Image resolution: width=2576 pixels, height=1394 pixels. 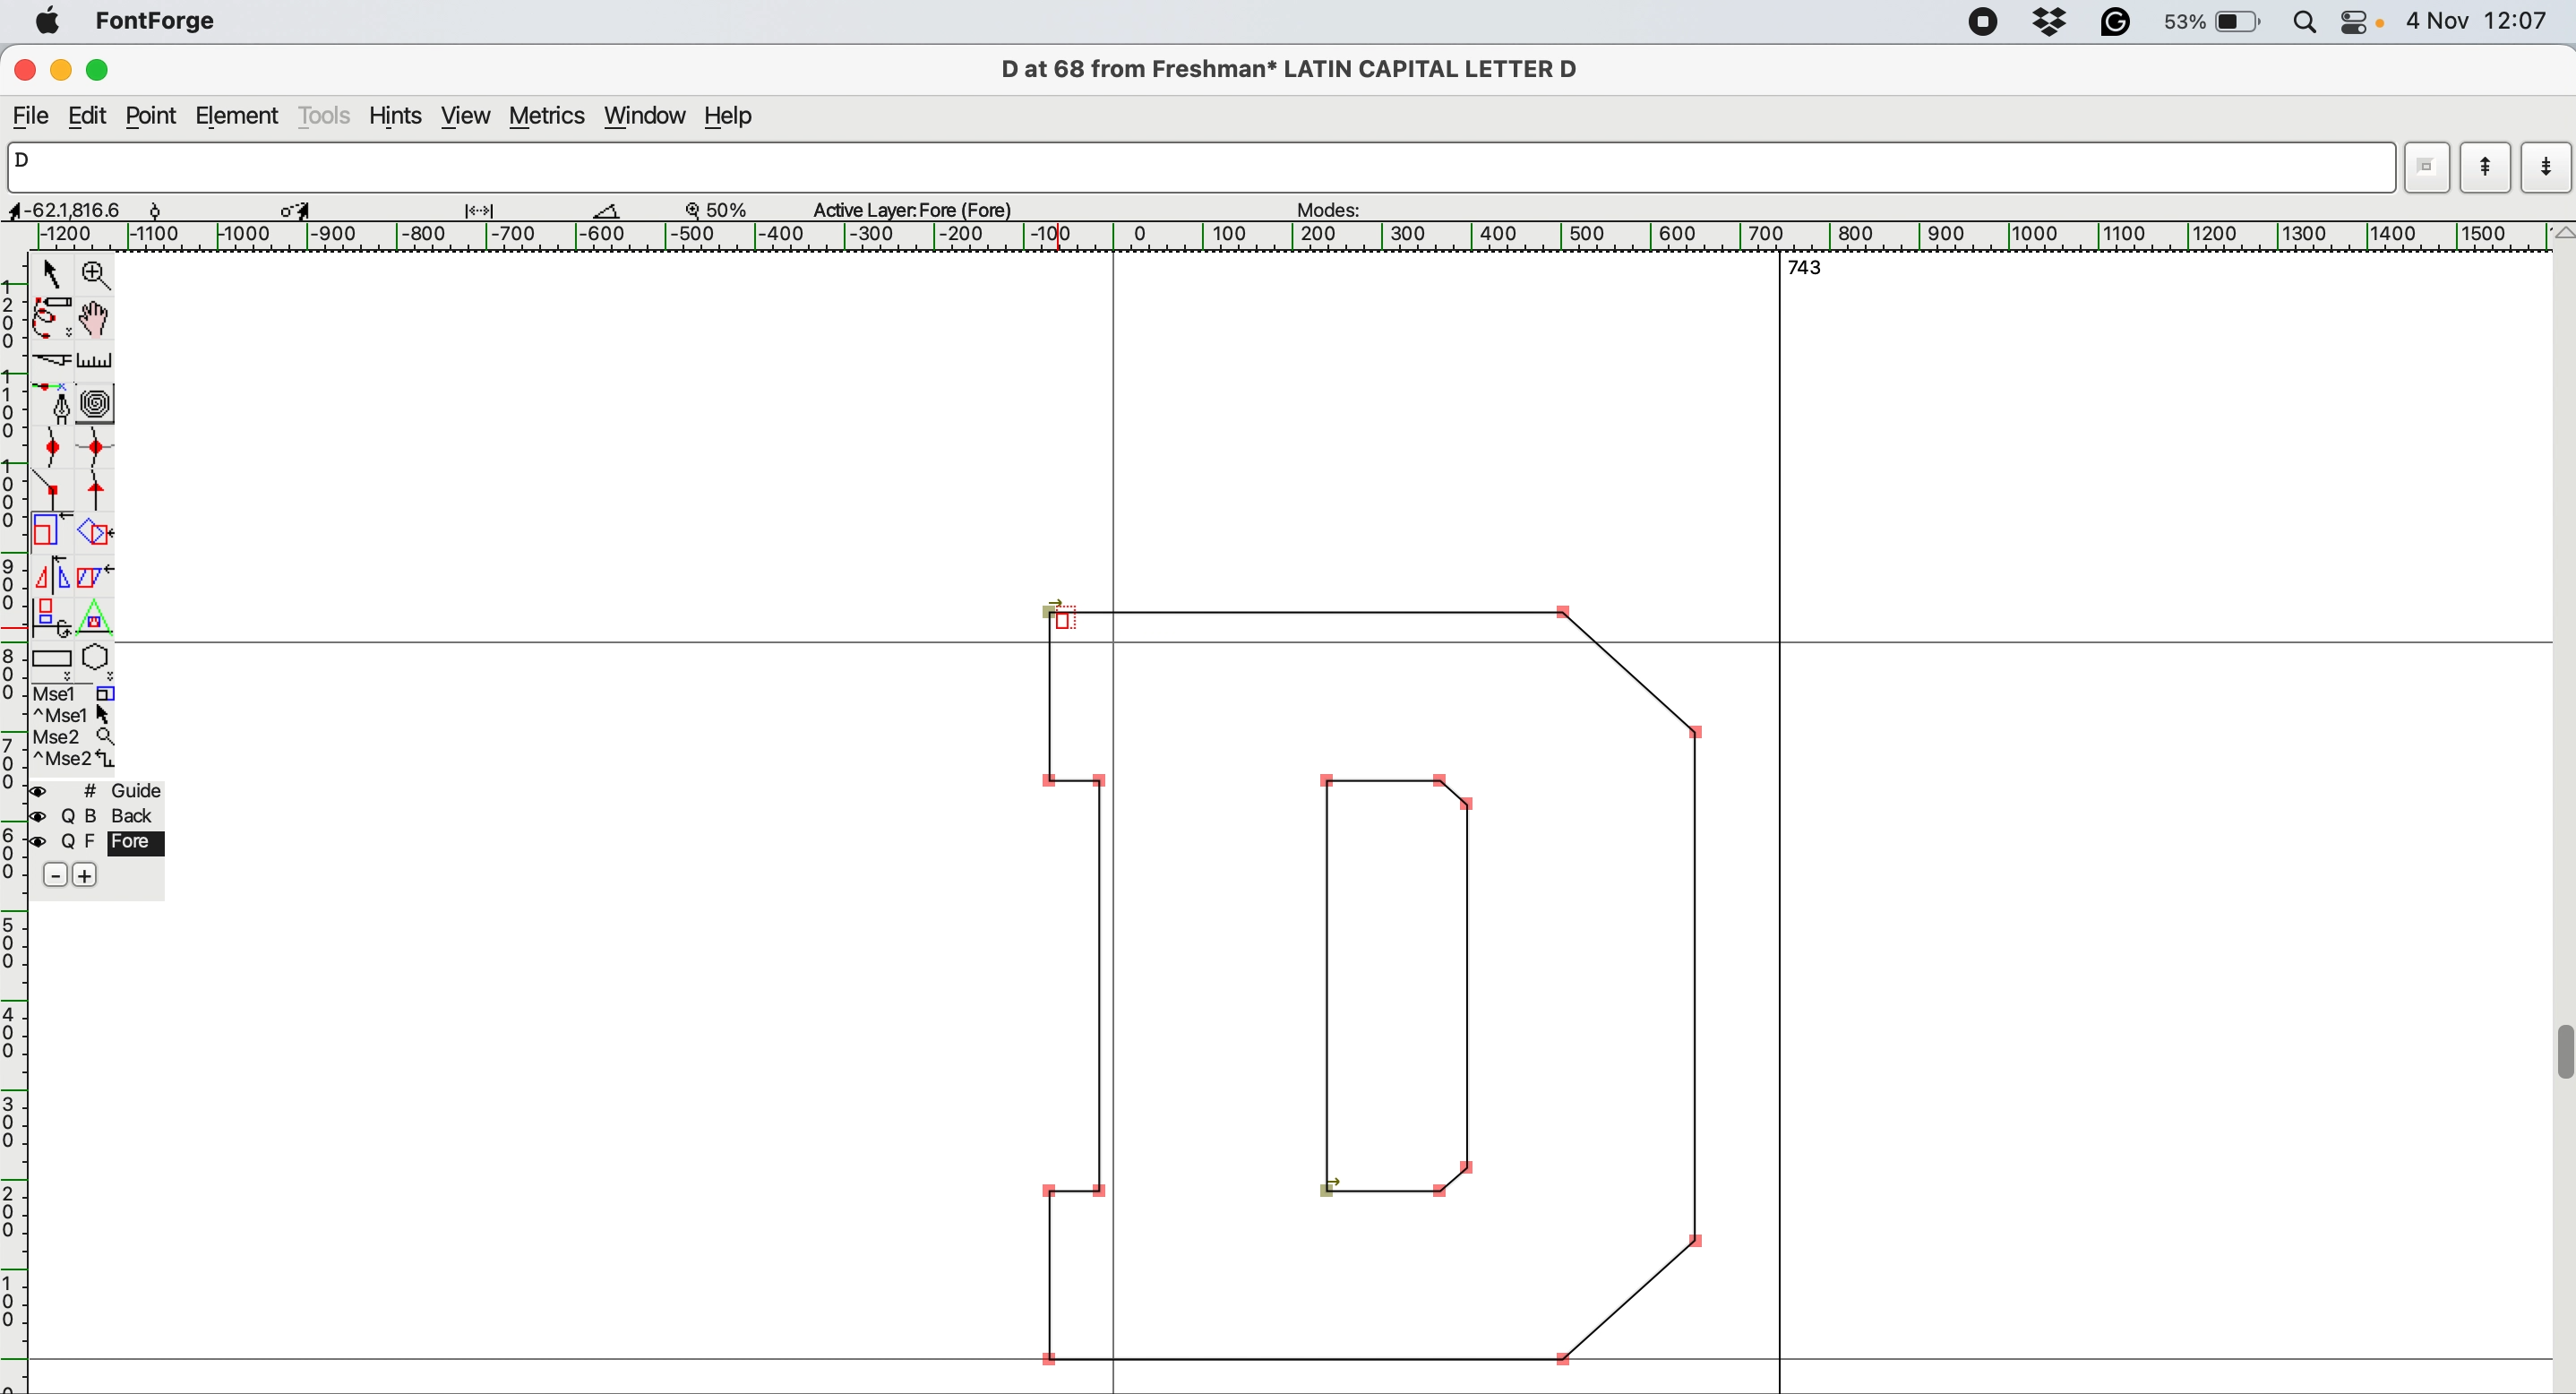 I want to click on ^Mse1, so click(x=77, y=714).